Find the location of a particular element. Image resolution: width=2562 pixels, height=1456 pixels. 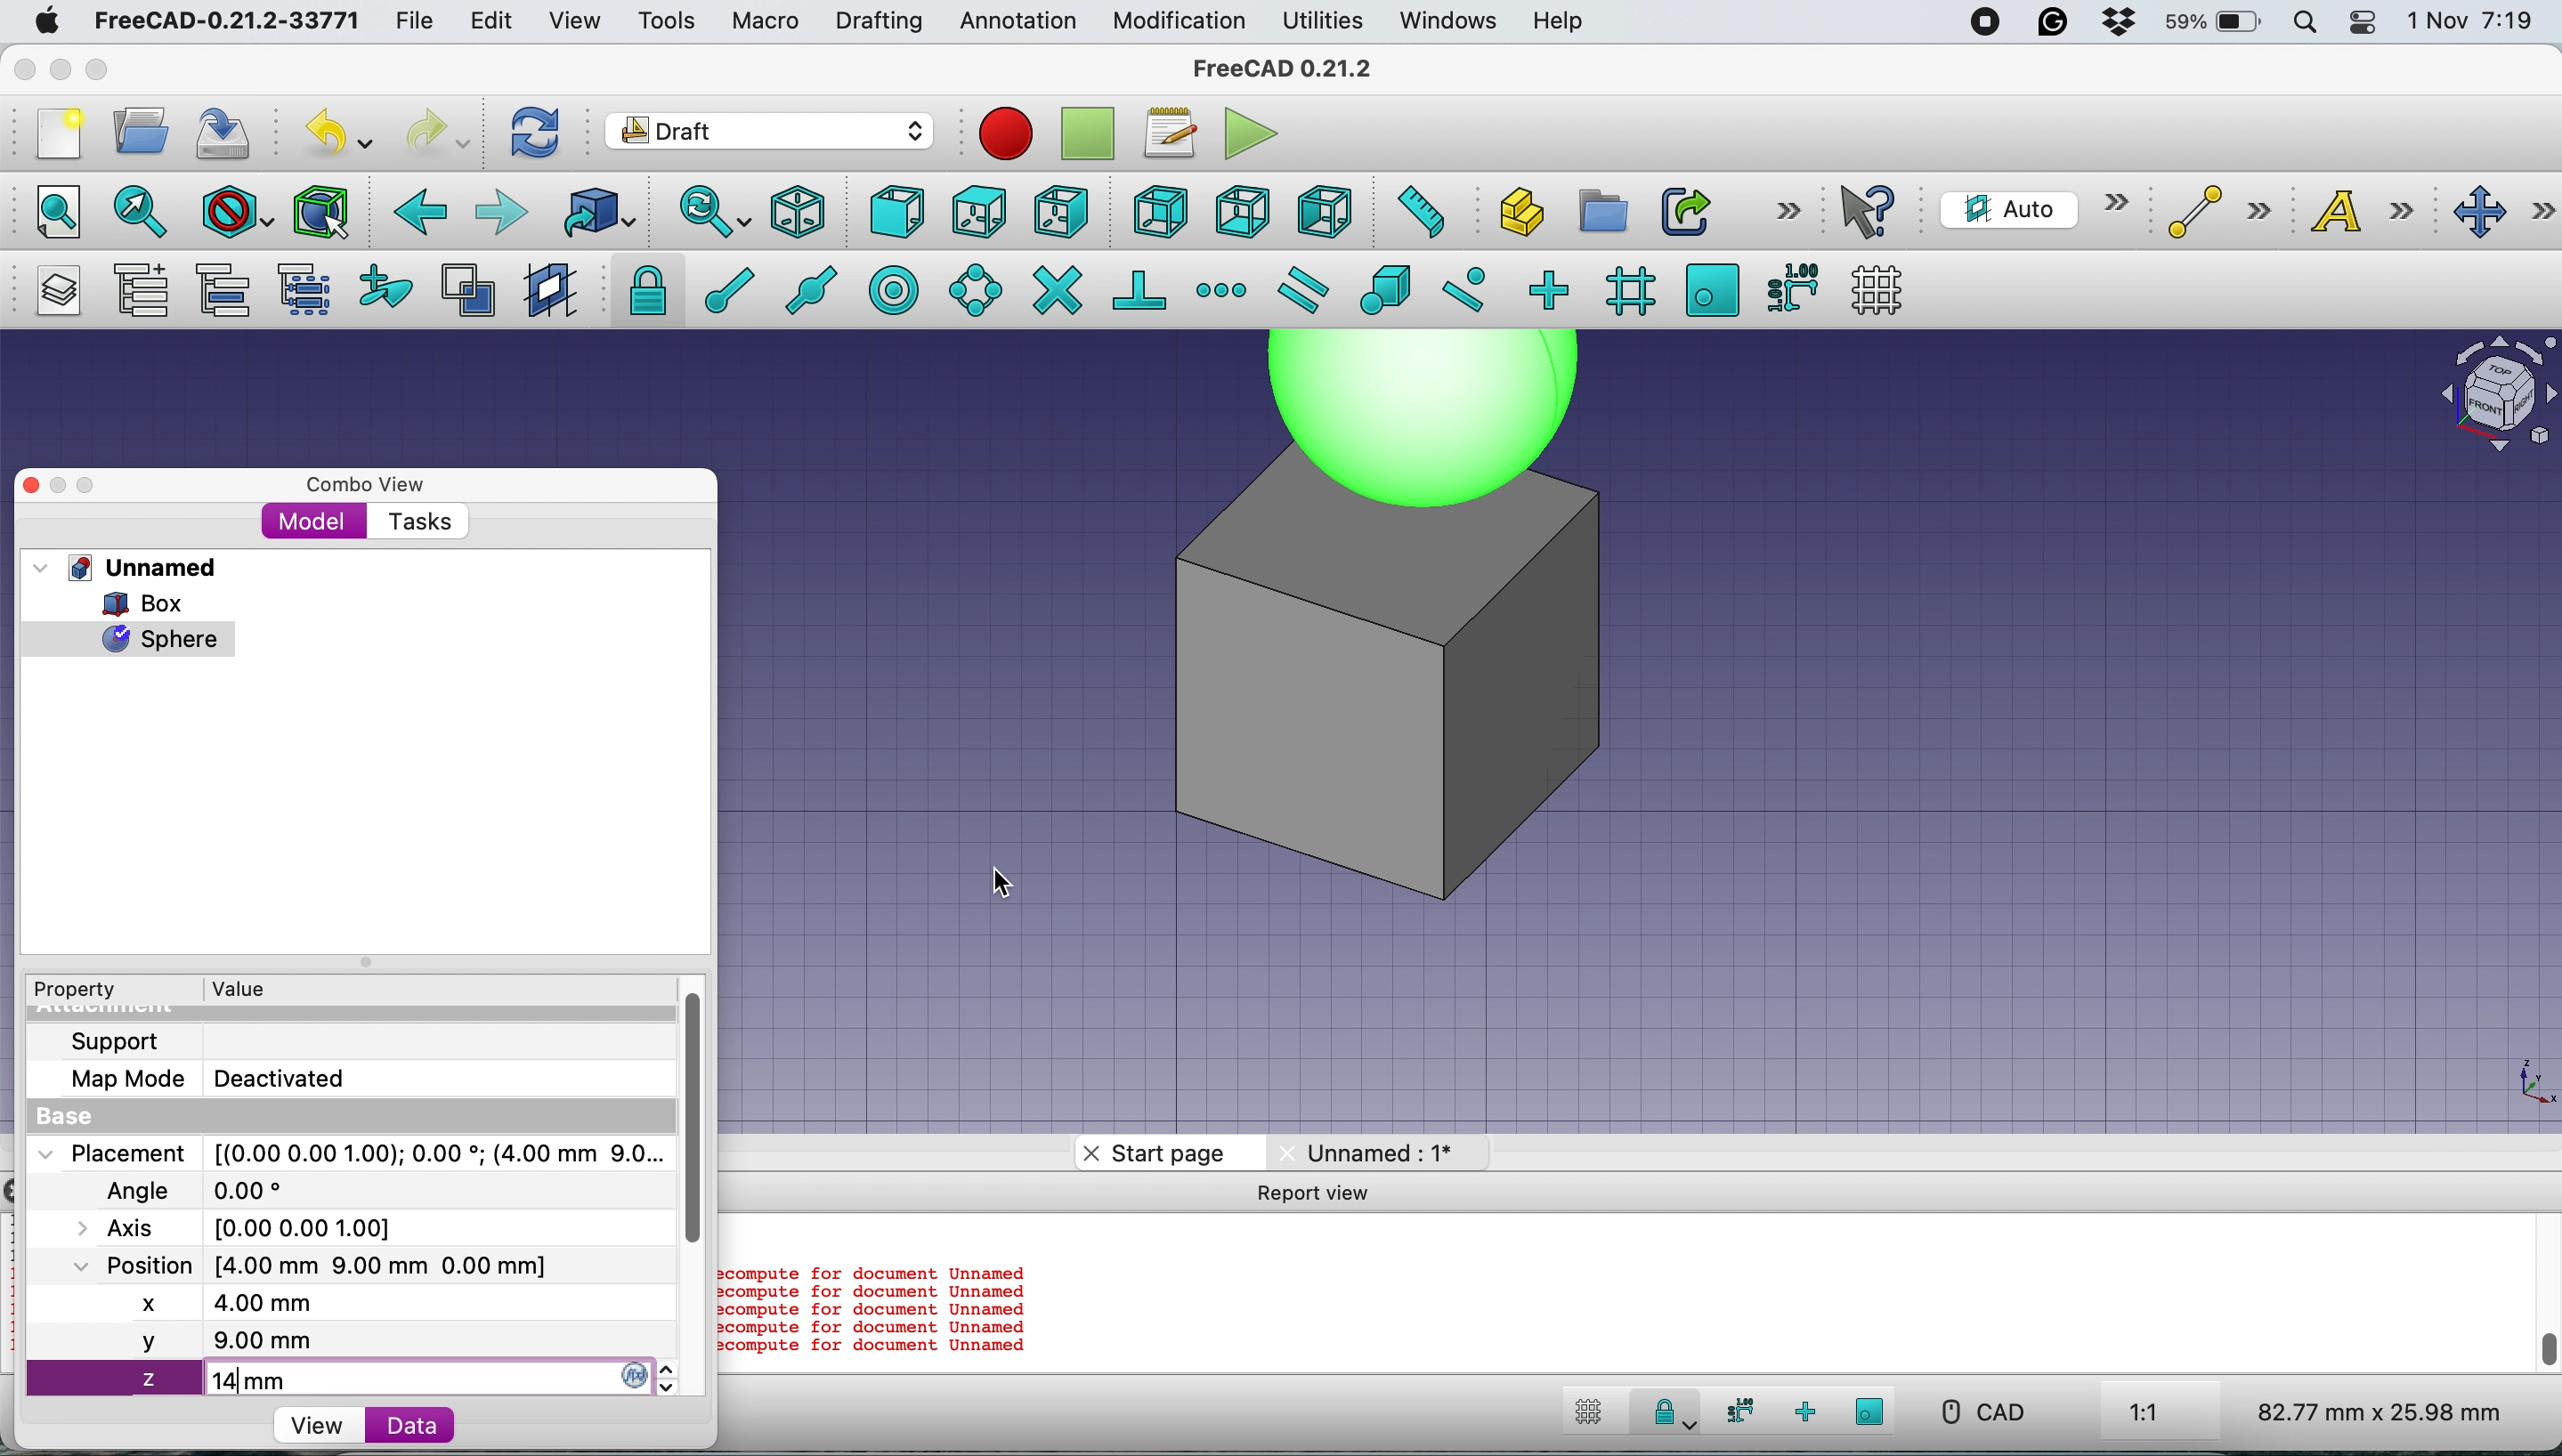

angle is located at coordinates (204, 1193).